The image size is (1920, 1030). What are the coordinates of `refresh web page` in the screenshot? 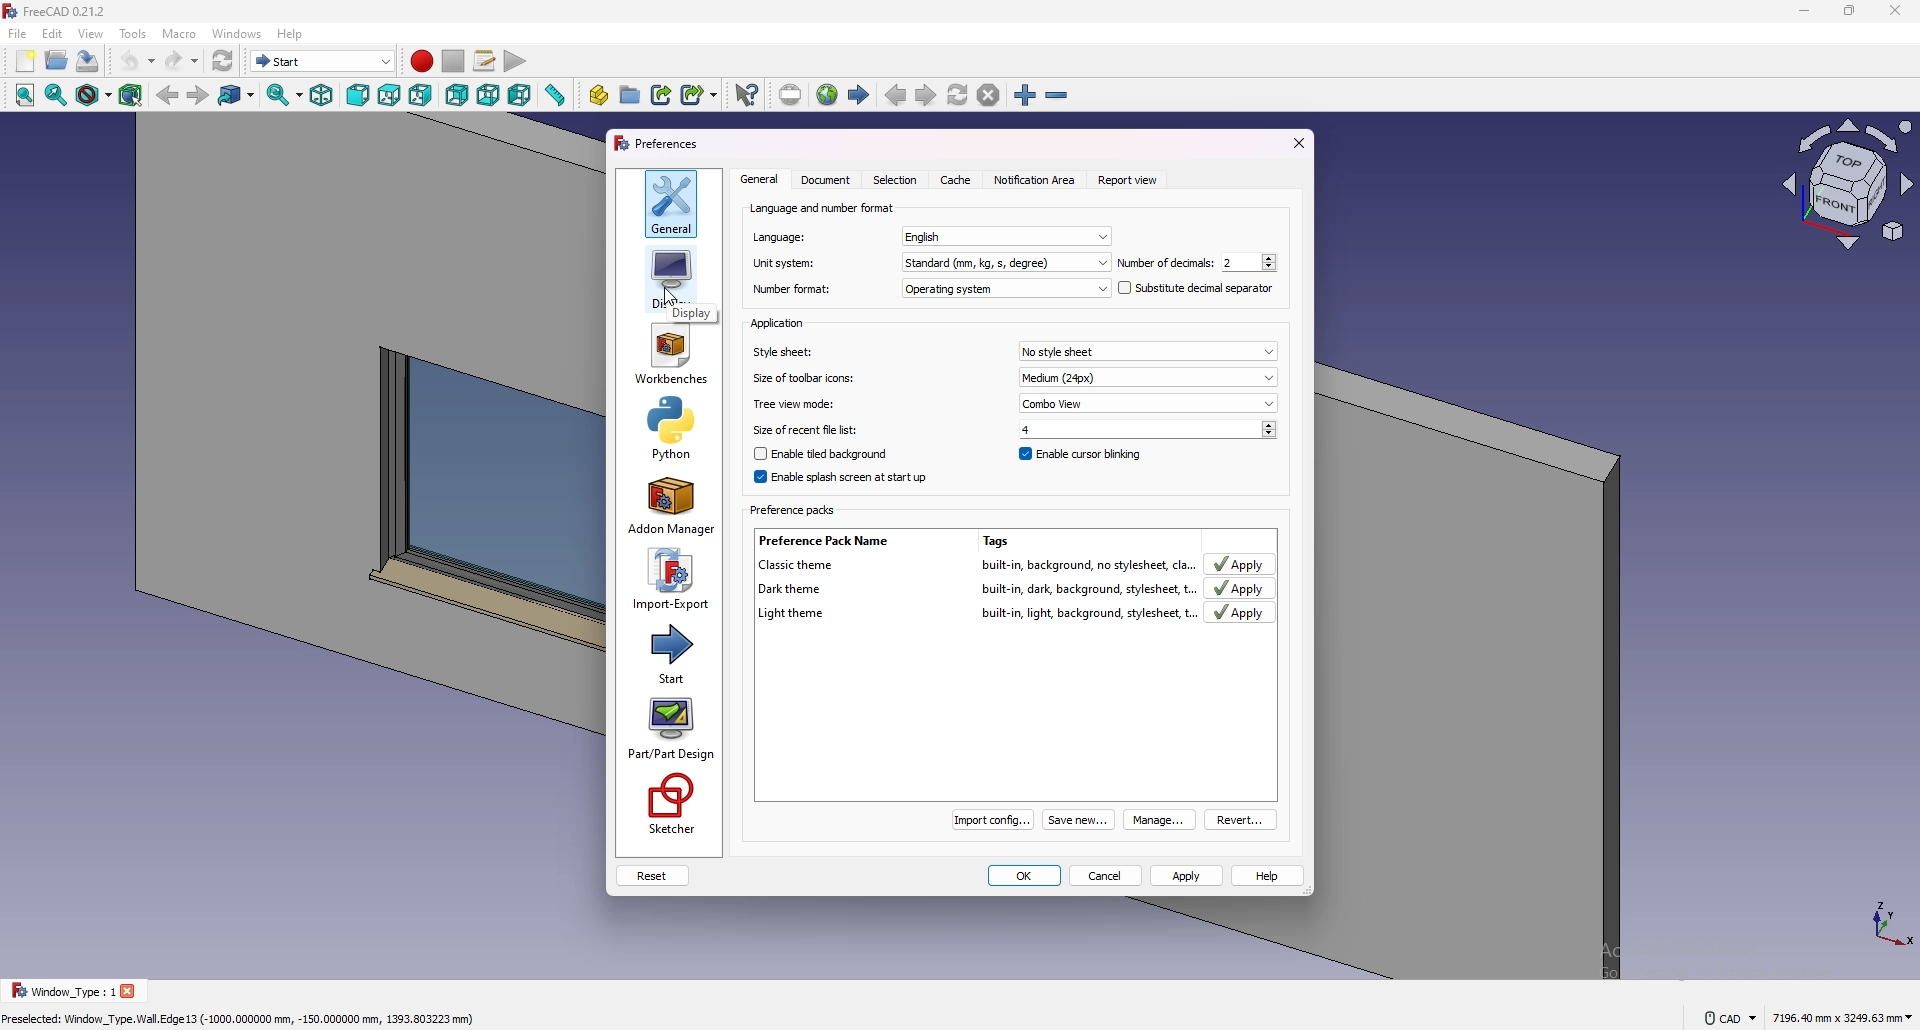 It's located at (959, 95).